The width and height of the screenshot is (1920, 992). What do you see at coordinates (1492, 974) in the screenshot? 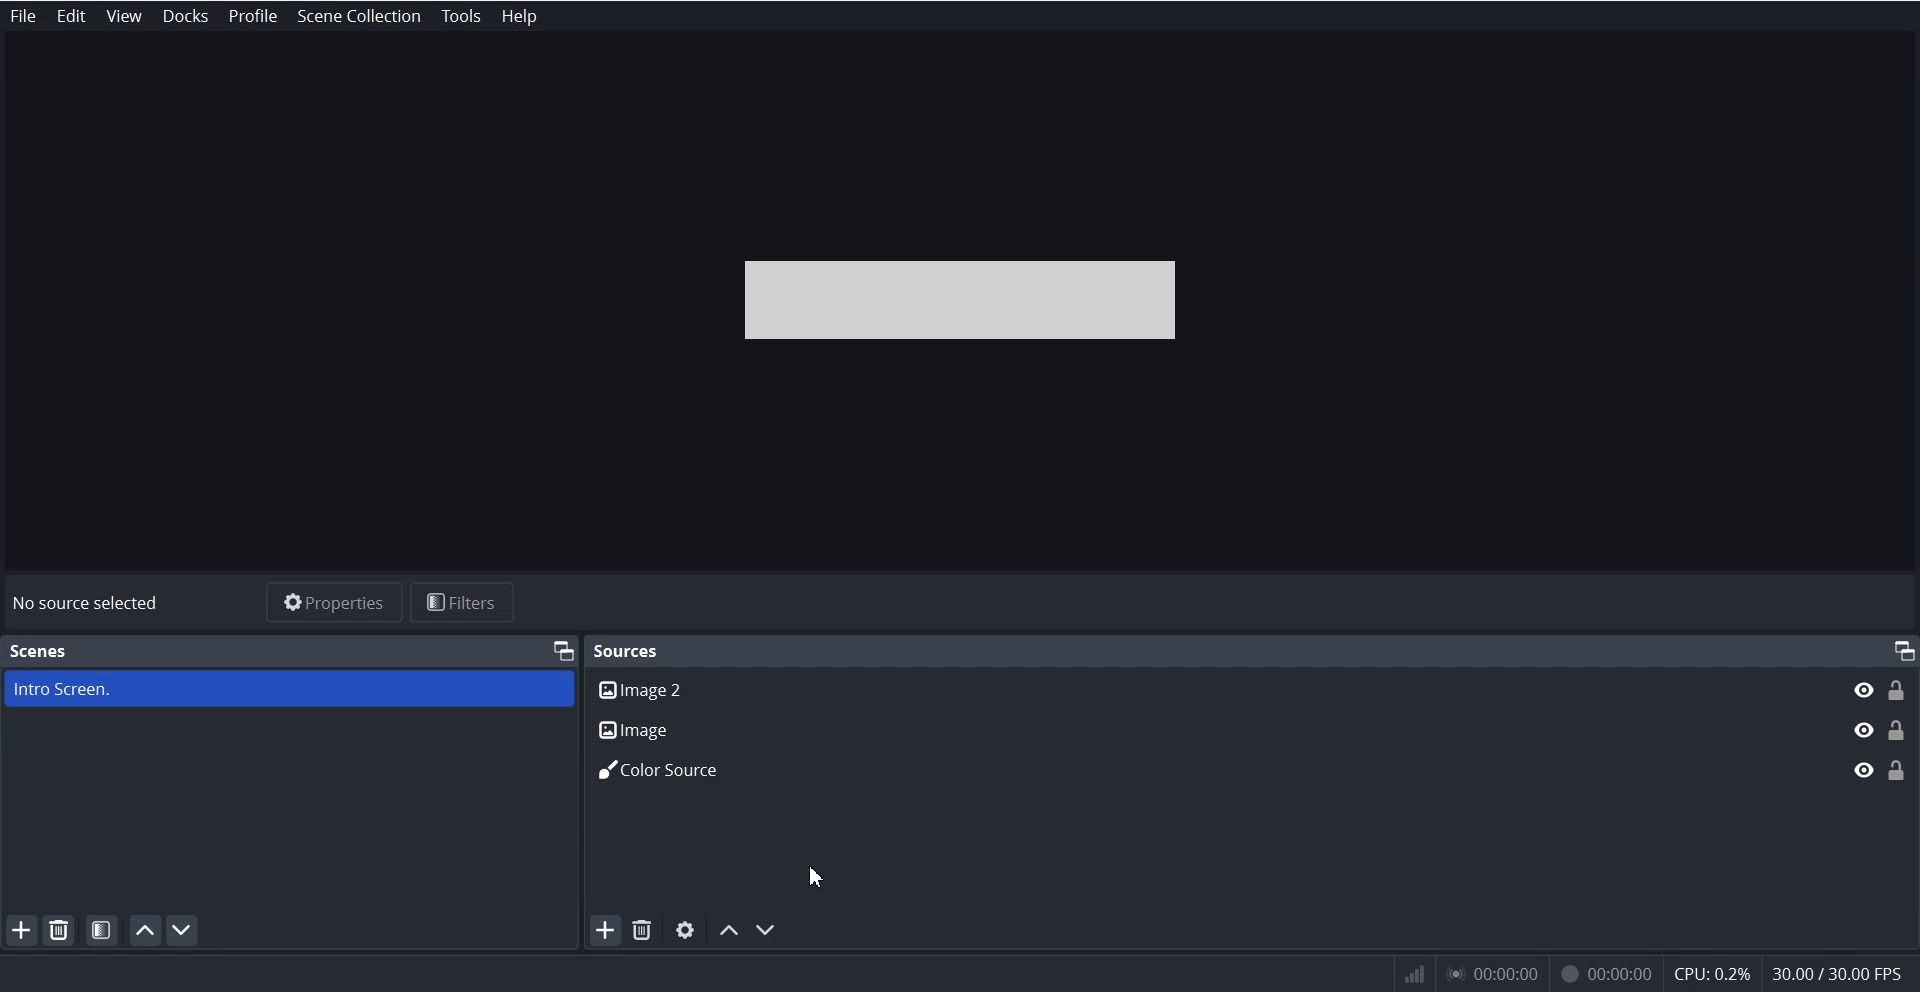
I see `00:00:00` at bounding box center [1492, 974].